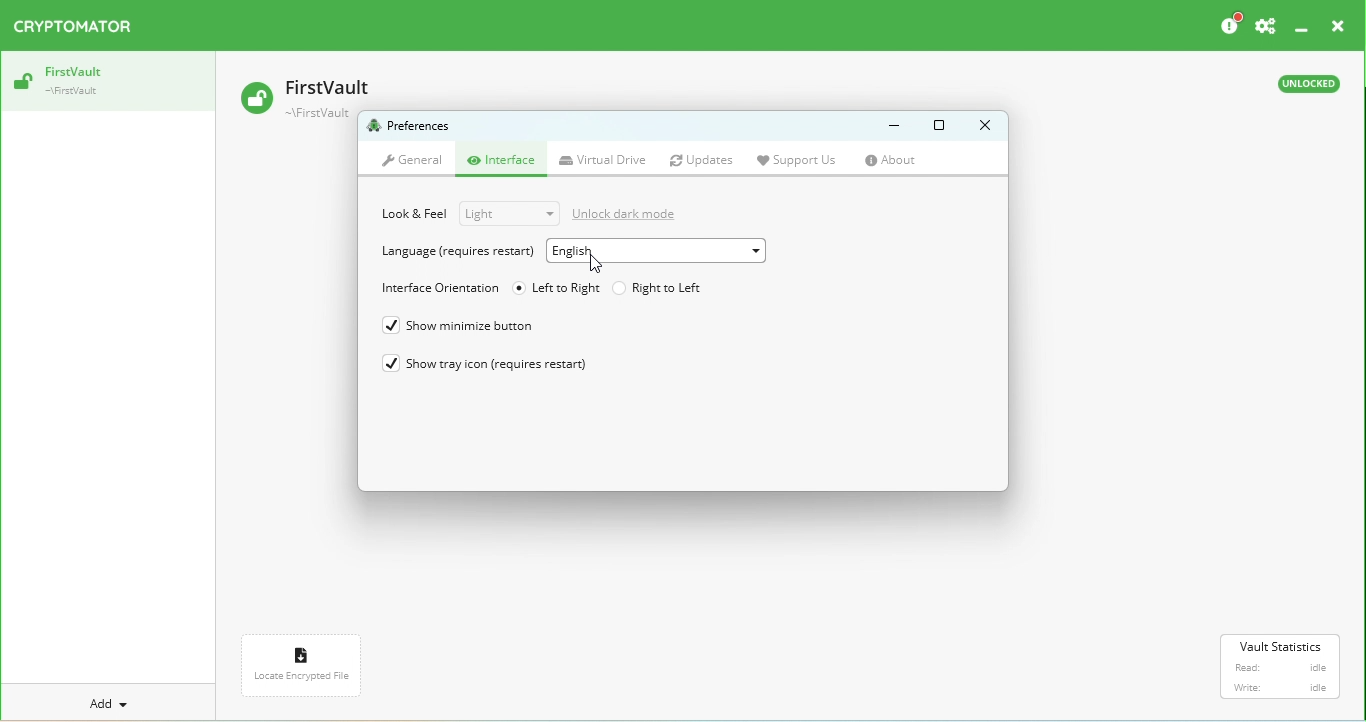 The image size is (1366, 722). Describe the element at coordinates (659, 286) in the screenshot. I see `Right to left` at that location.